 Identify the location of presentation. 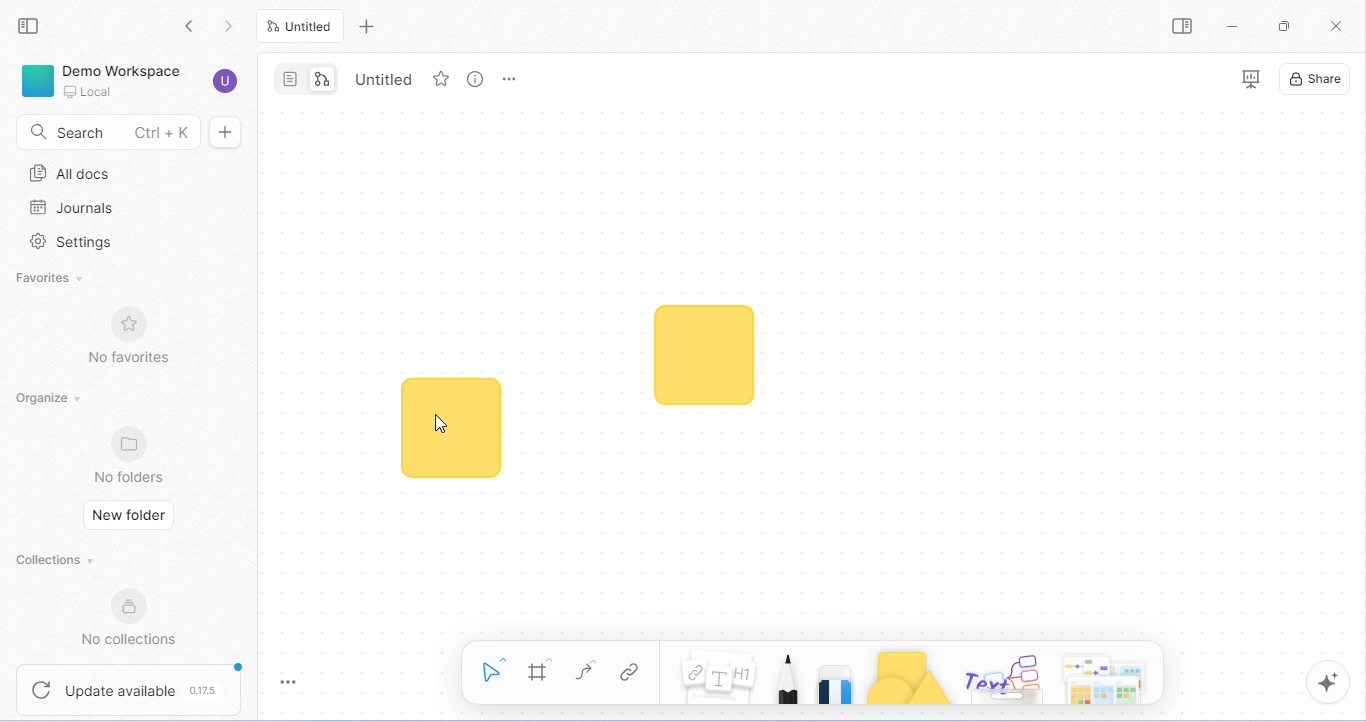
(1252, 80).